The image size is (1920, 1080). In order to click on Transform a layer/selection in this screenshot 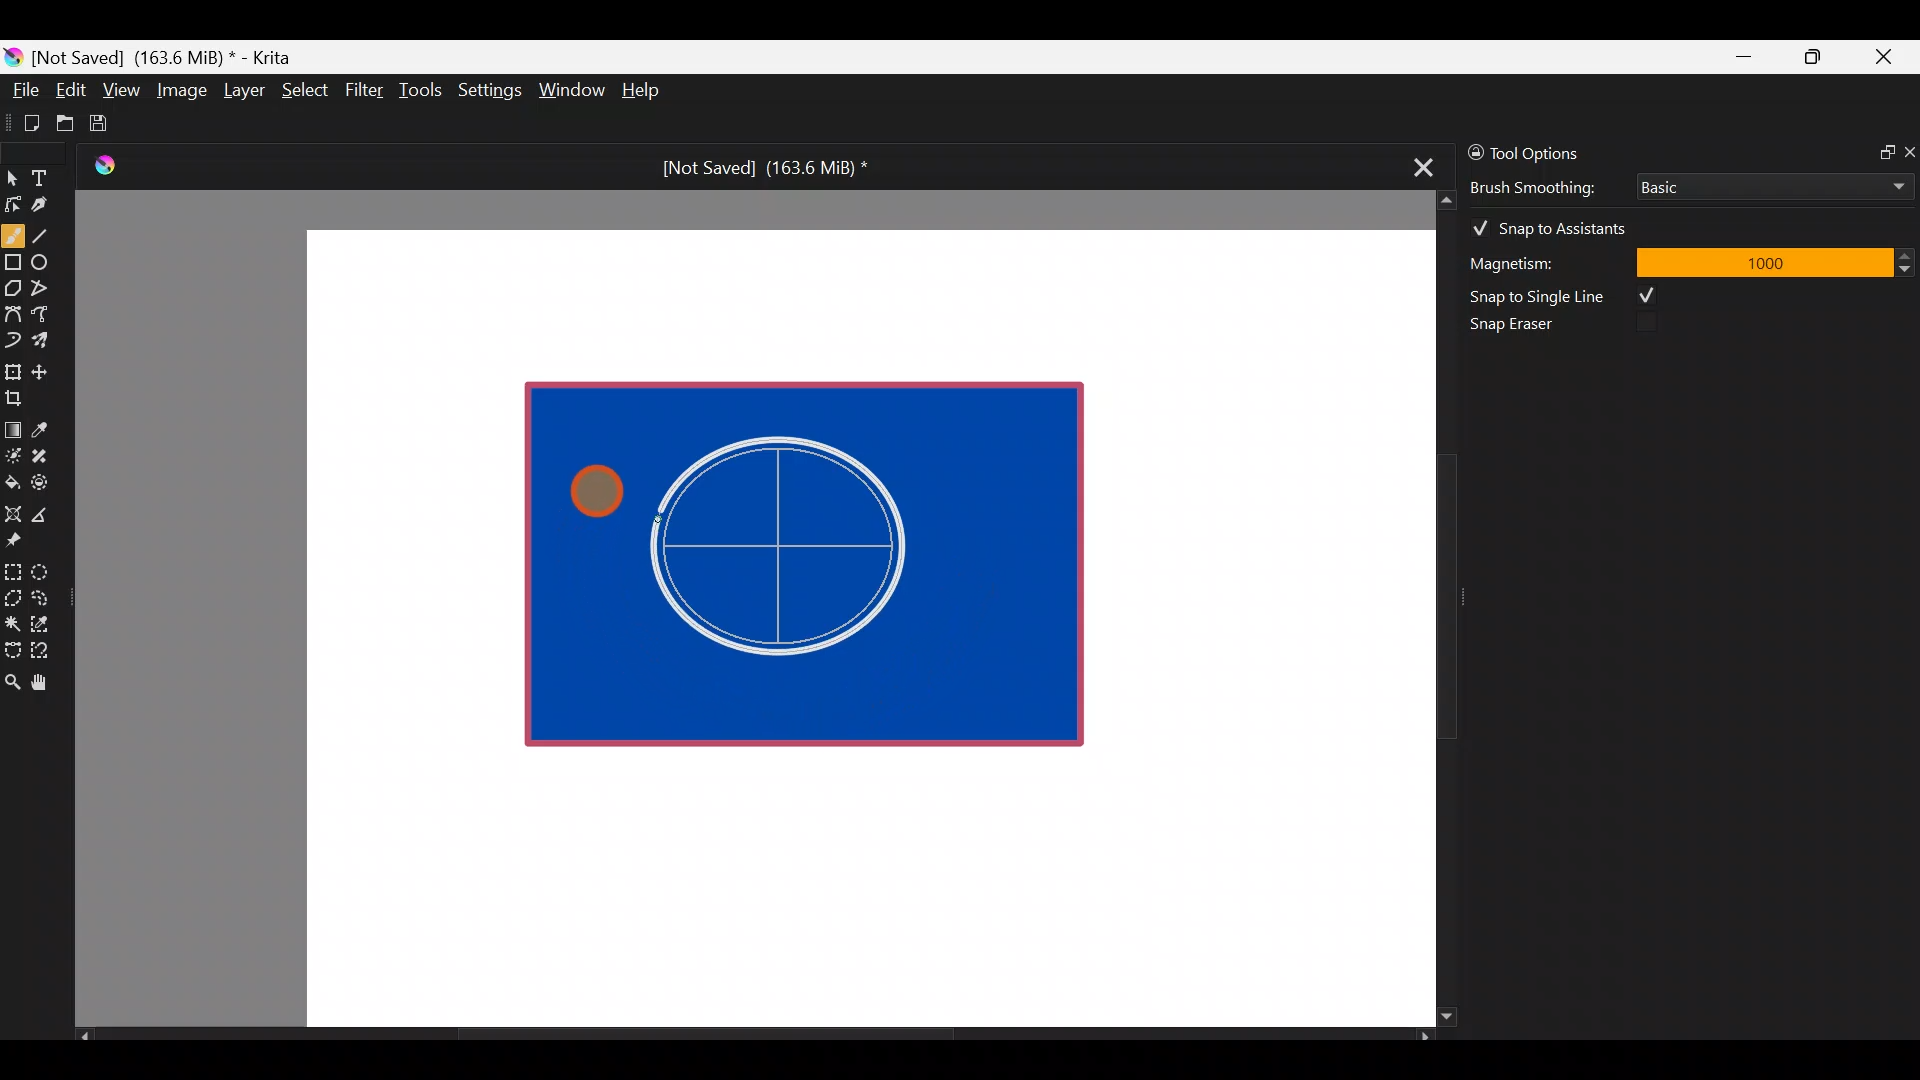, I will do `click(12, 368)`.